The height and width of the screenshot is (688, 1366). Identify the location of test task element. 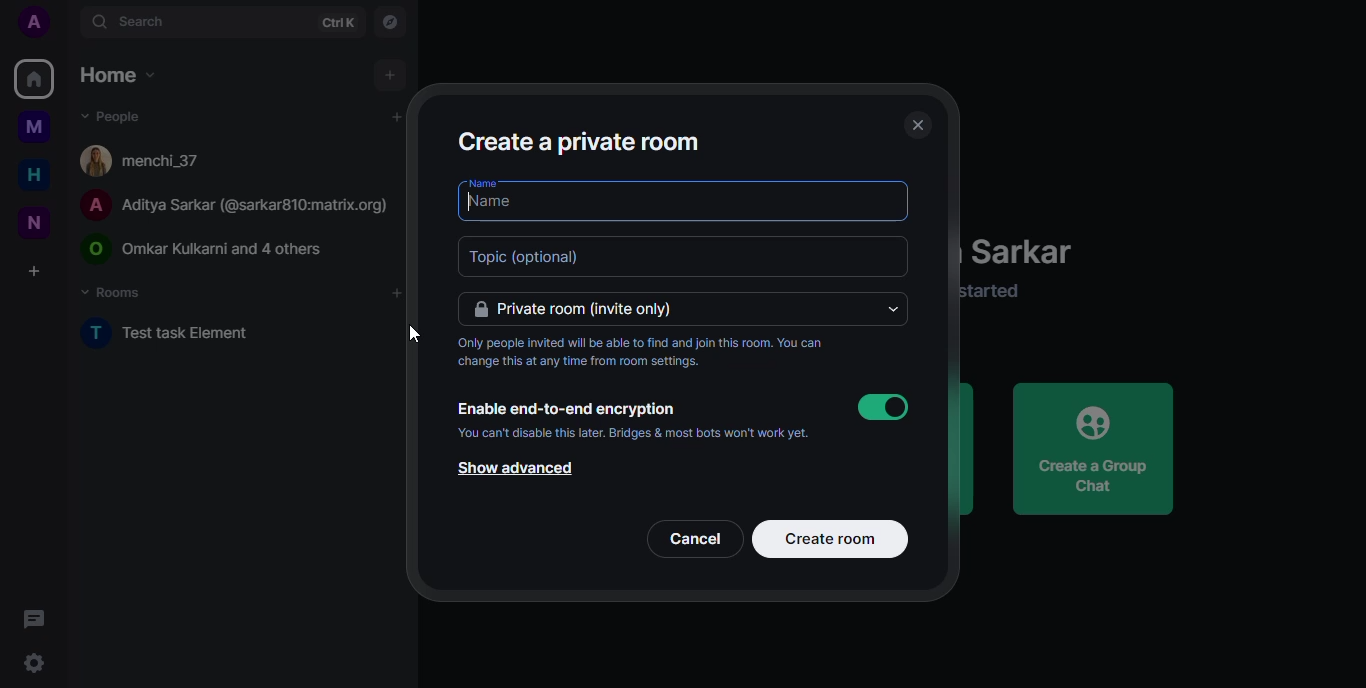
(183, 336).